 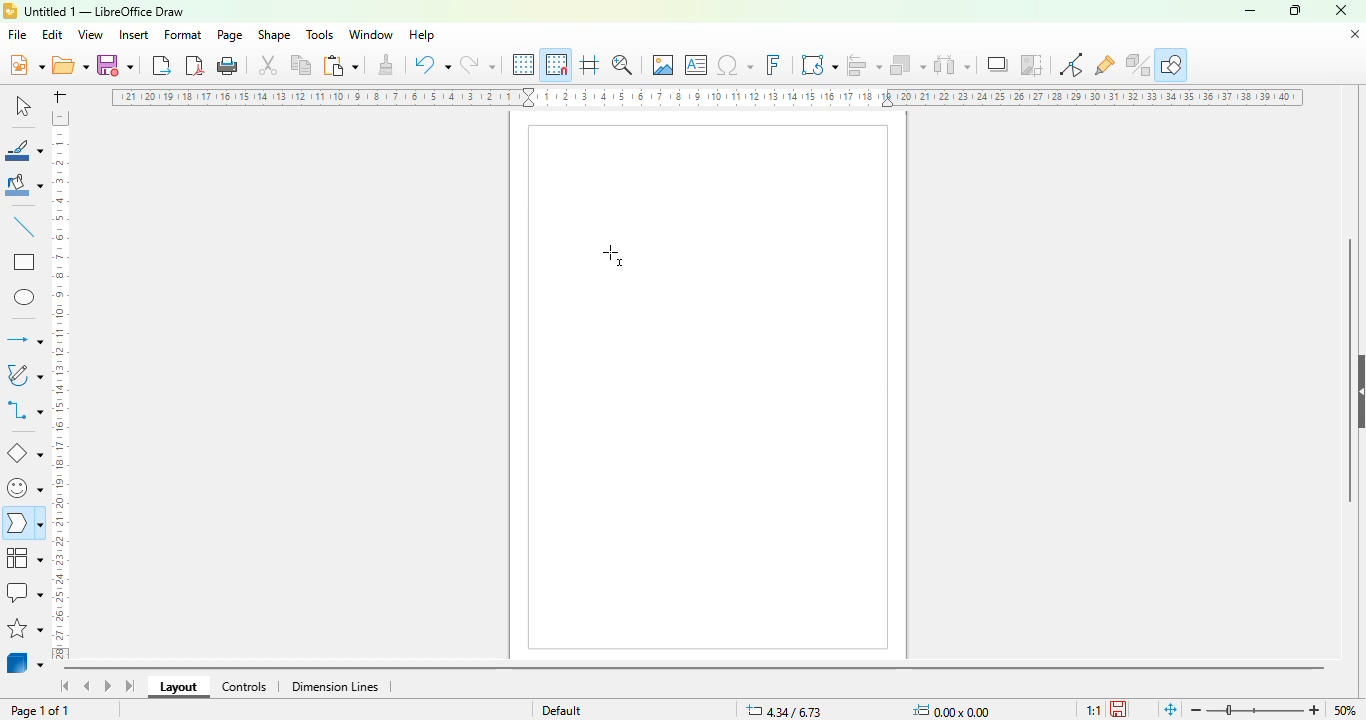 I want to click on arrange, so click(x=908, y=65).